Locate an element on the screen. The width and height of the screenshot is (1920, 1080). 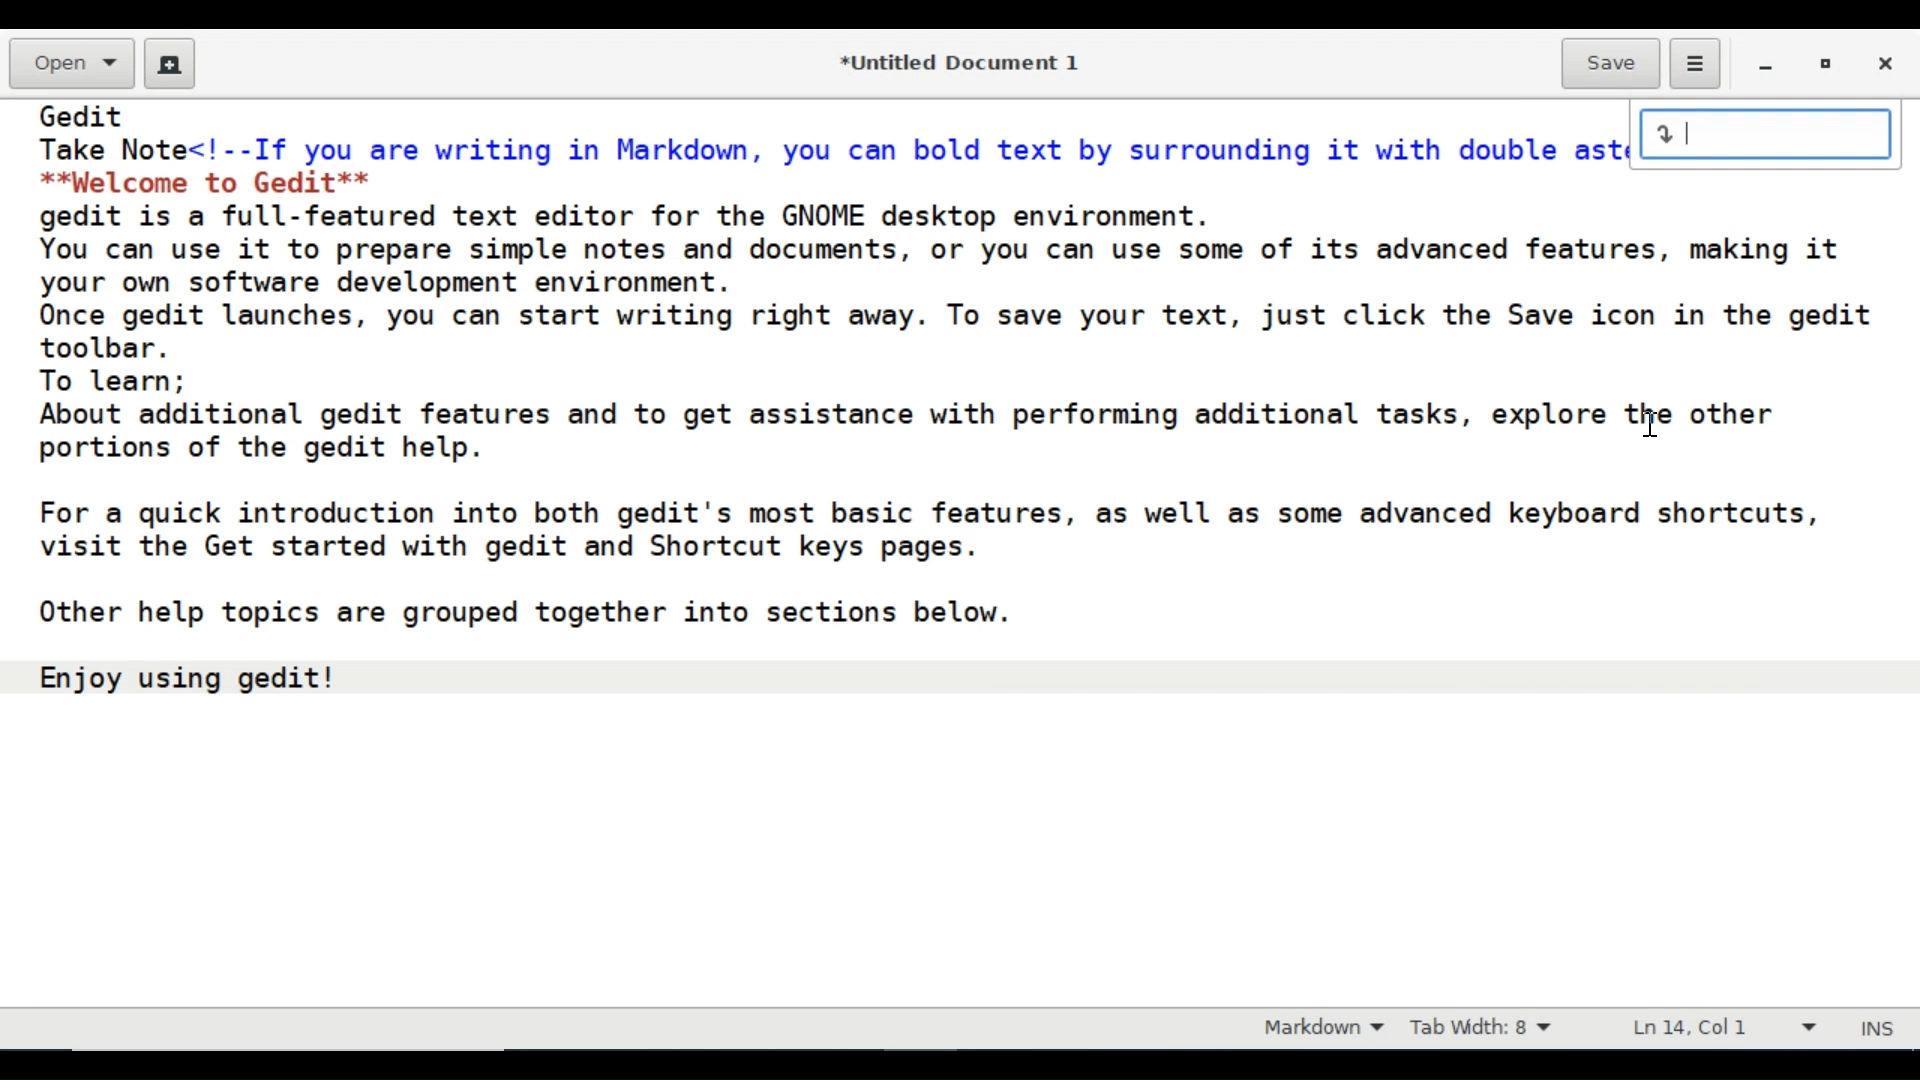
To learn; is located at coordinates (114, 380).